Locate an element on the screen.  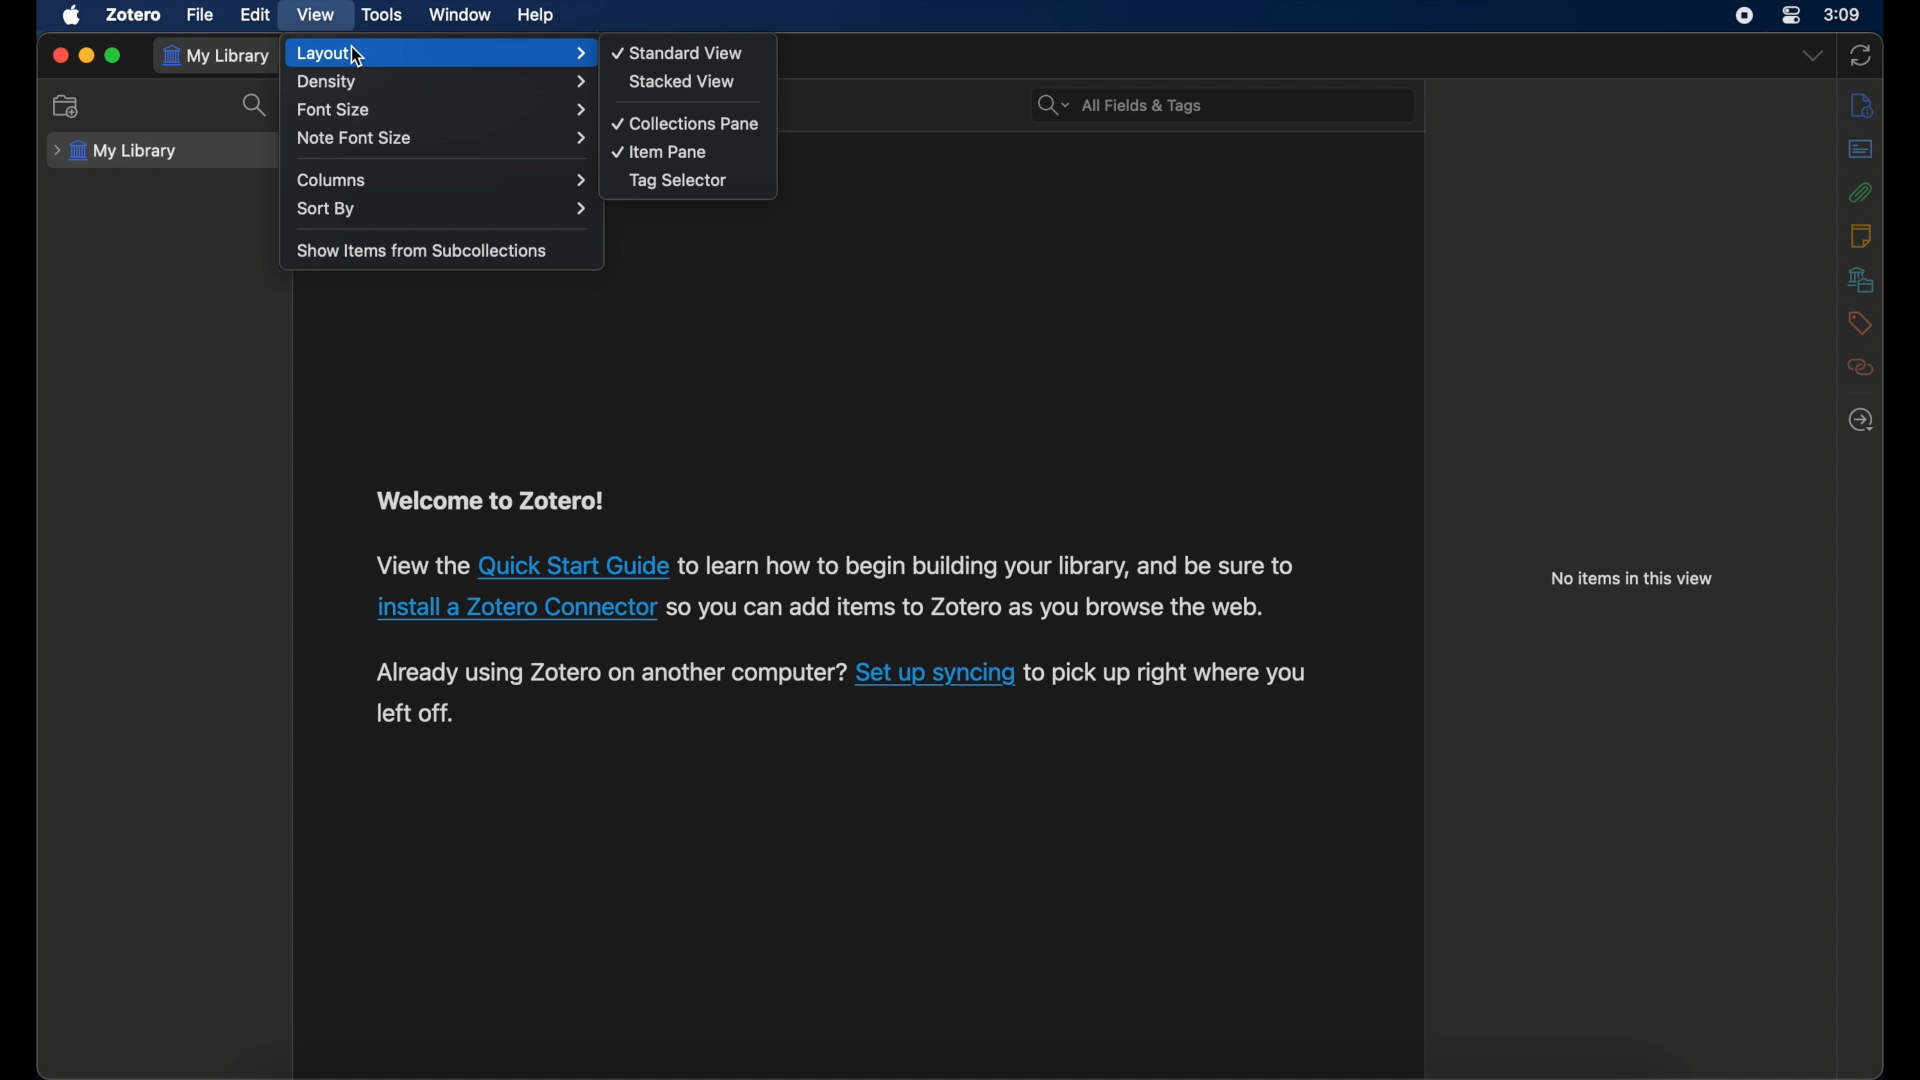
maximize is located at coordinates (114, 56).